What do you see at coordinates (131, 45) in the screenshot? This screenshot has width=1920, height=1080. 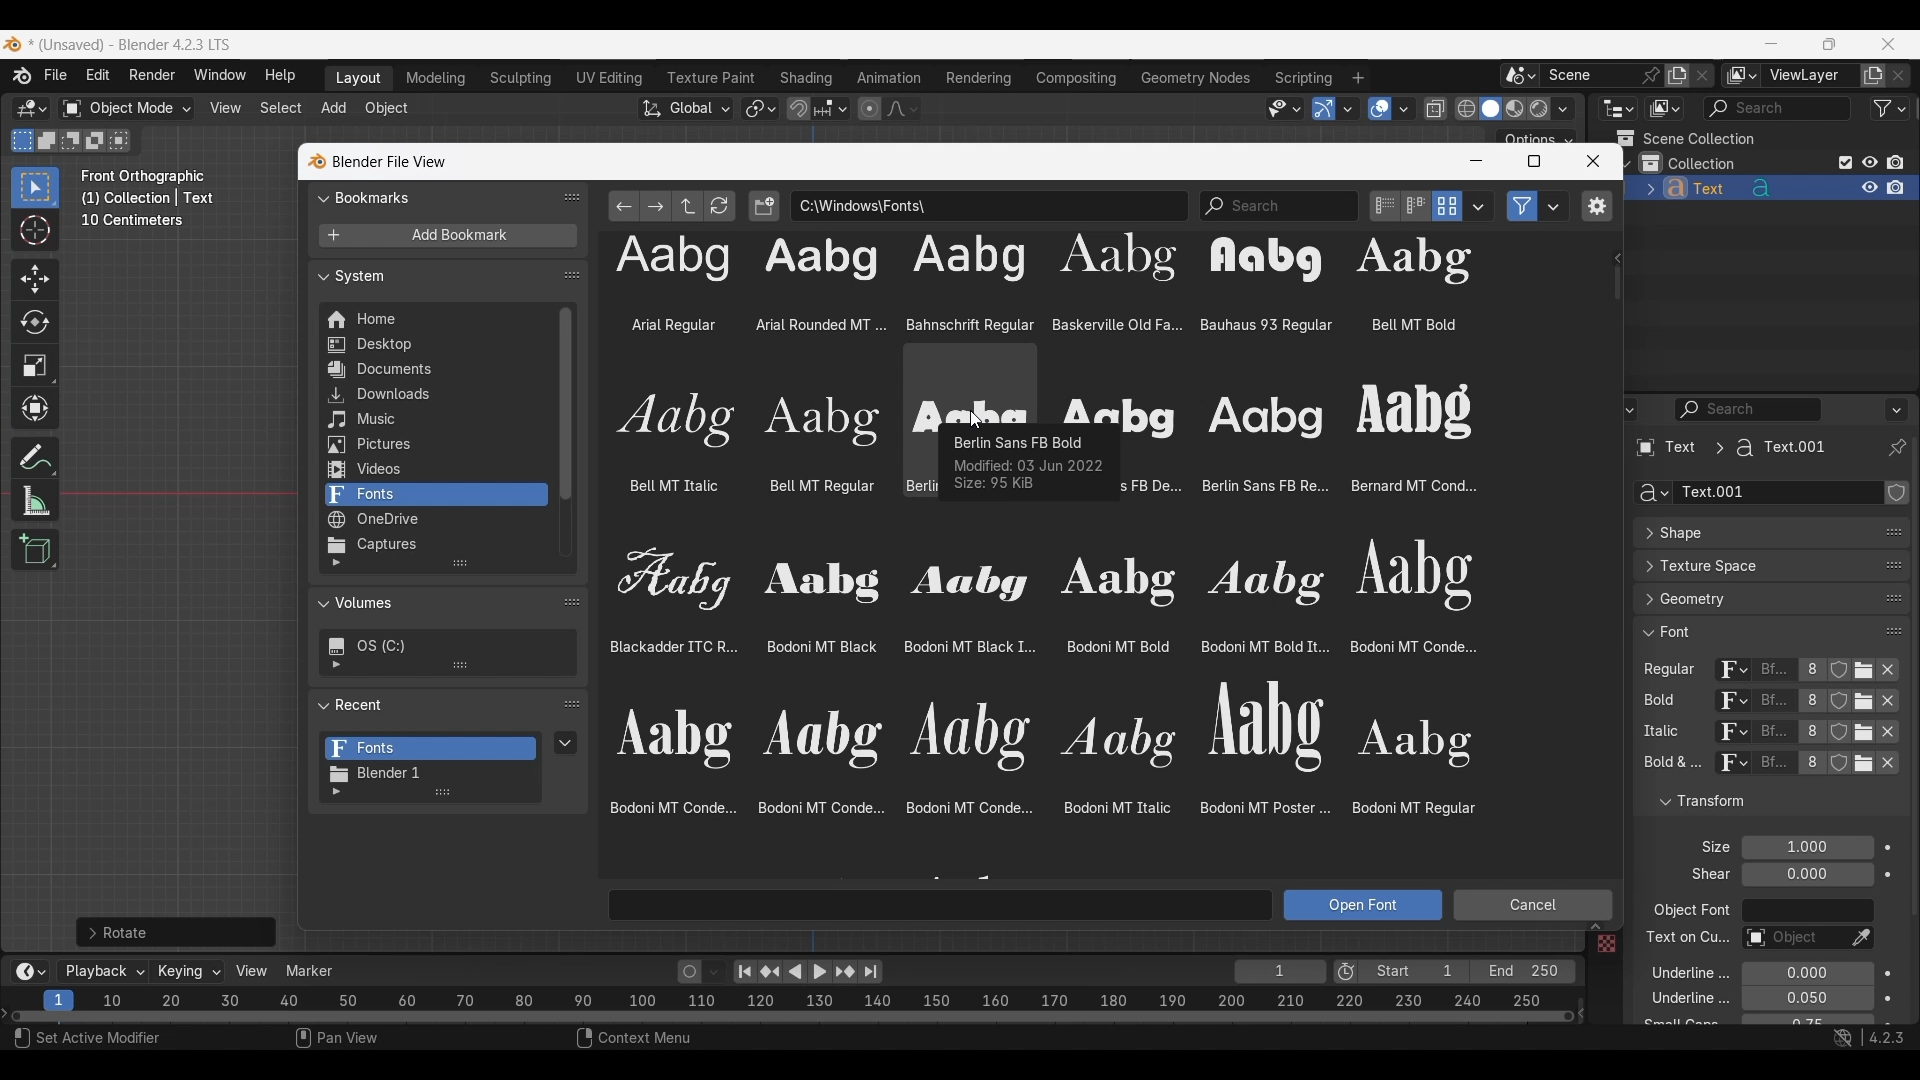 I see `Project and software name` at bounding box center [131, 45].